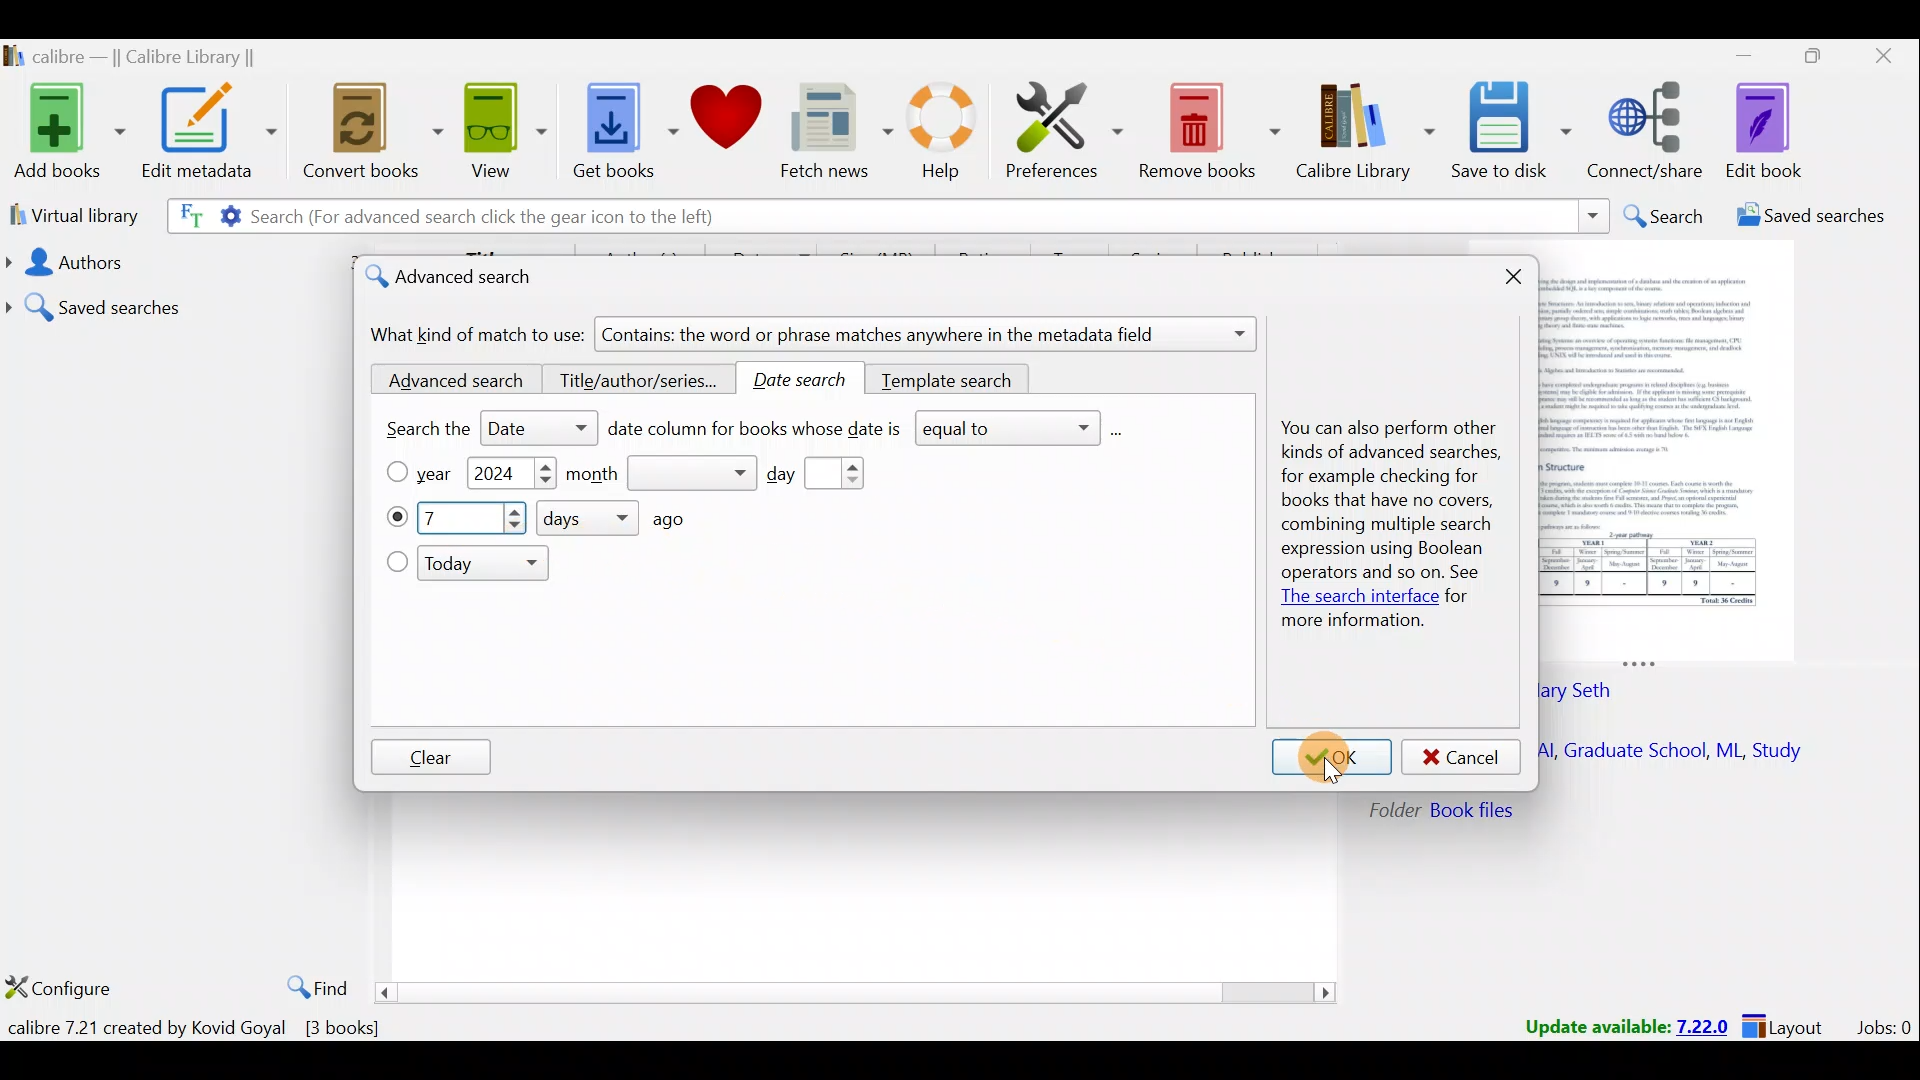 The image size is (1920, 1080). I want to click on Help, so click(950, 135).